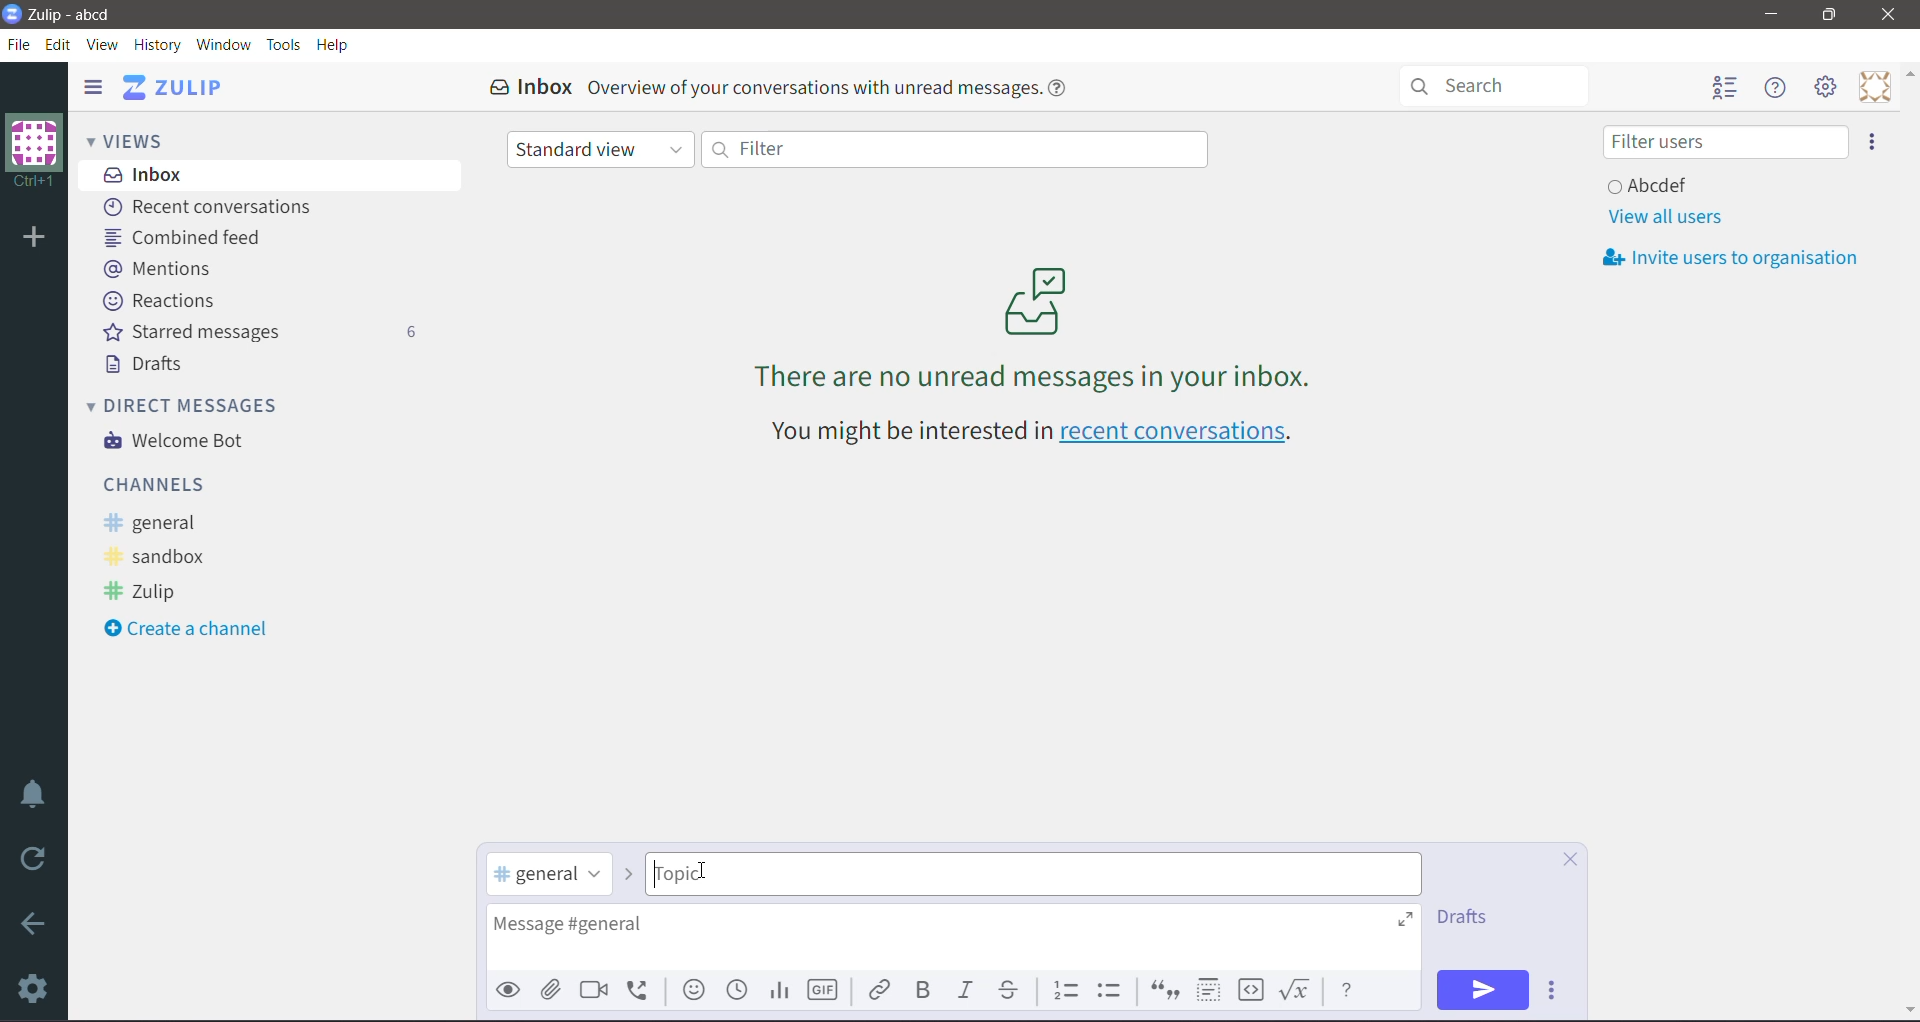  I want to click on Send, so click(1483, 990).